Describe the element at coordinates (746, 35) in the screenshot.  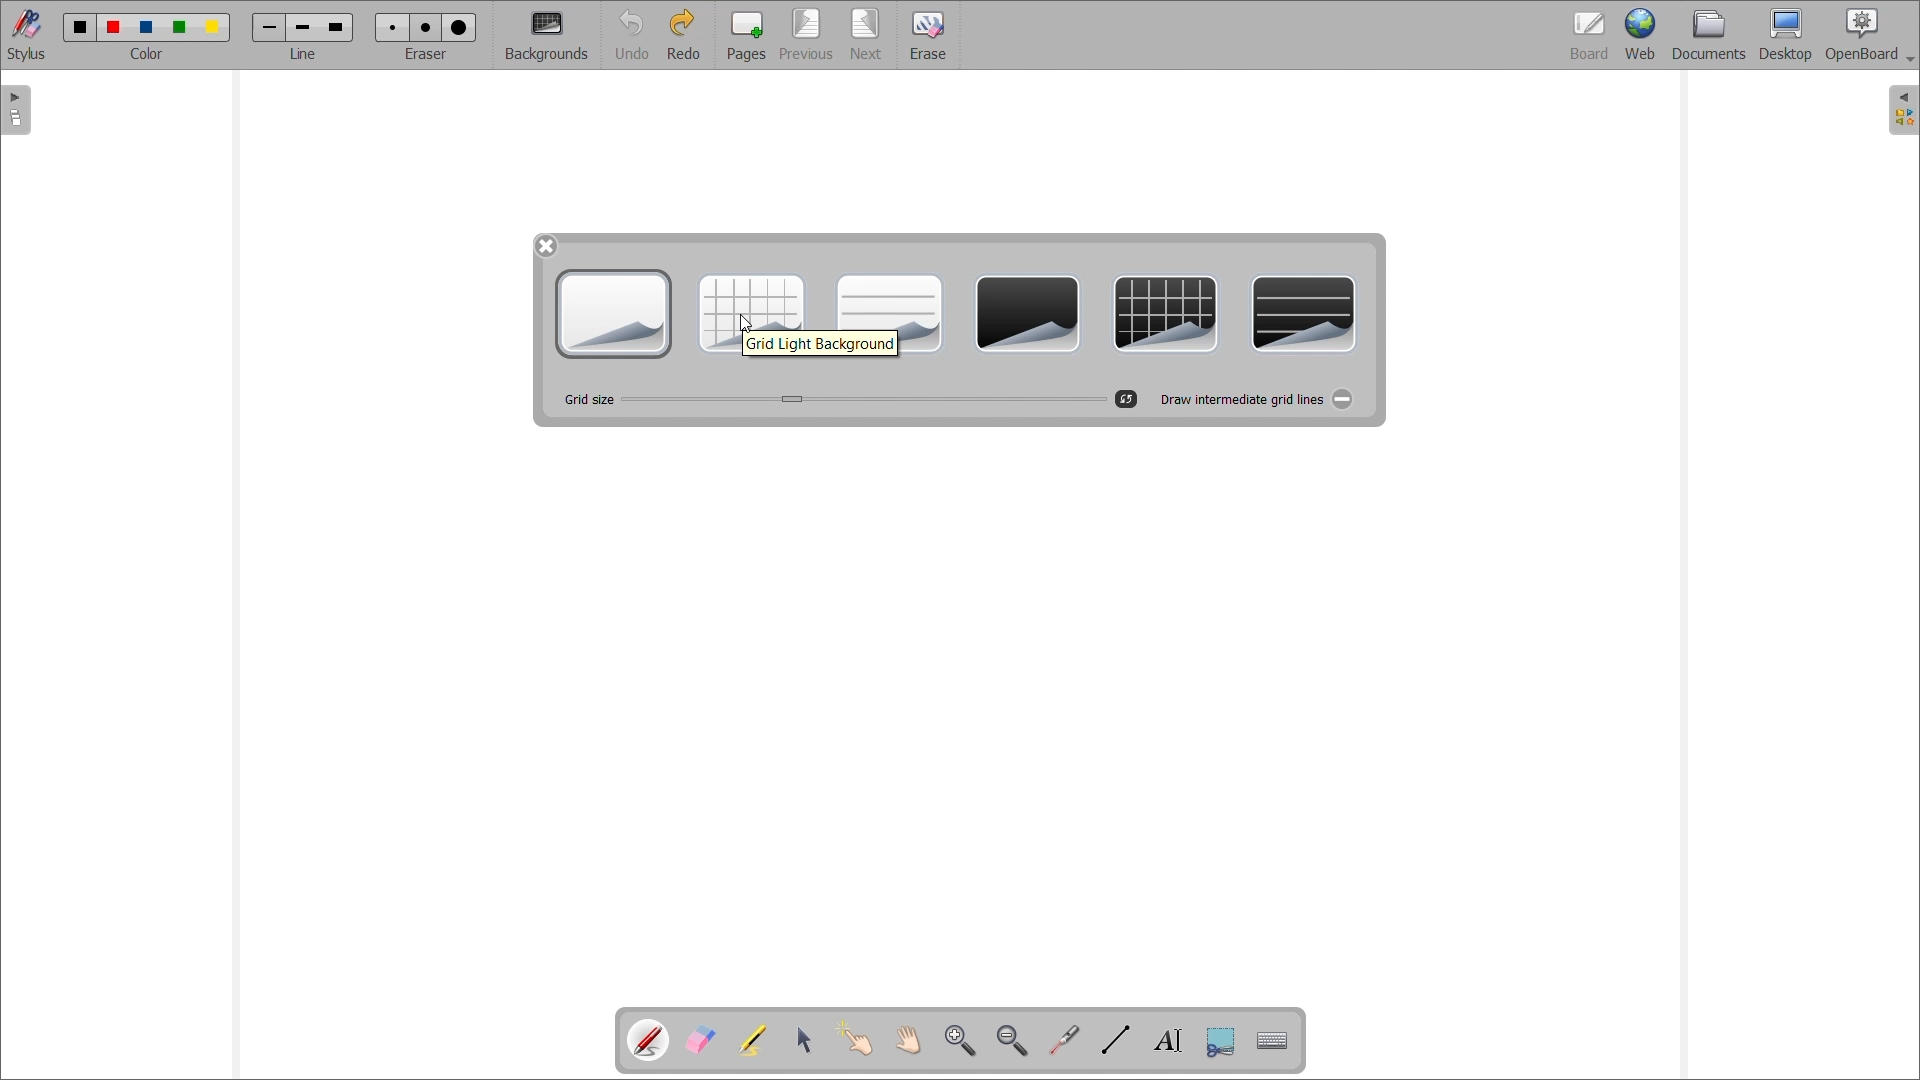
I see `Add page` at that location.